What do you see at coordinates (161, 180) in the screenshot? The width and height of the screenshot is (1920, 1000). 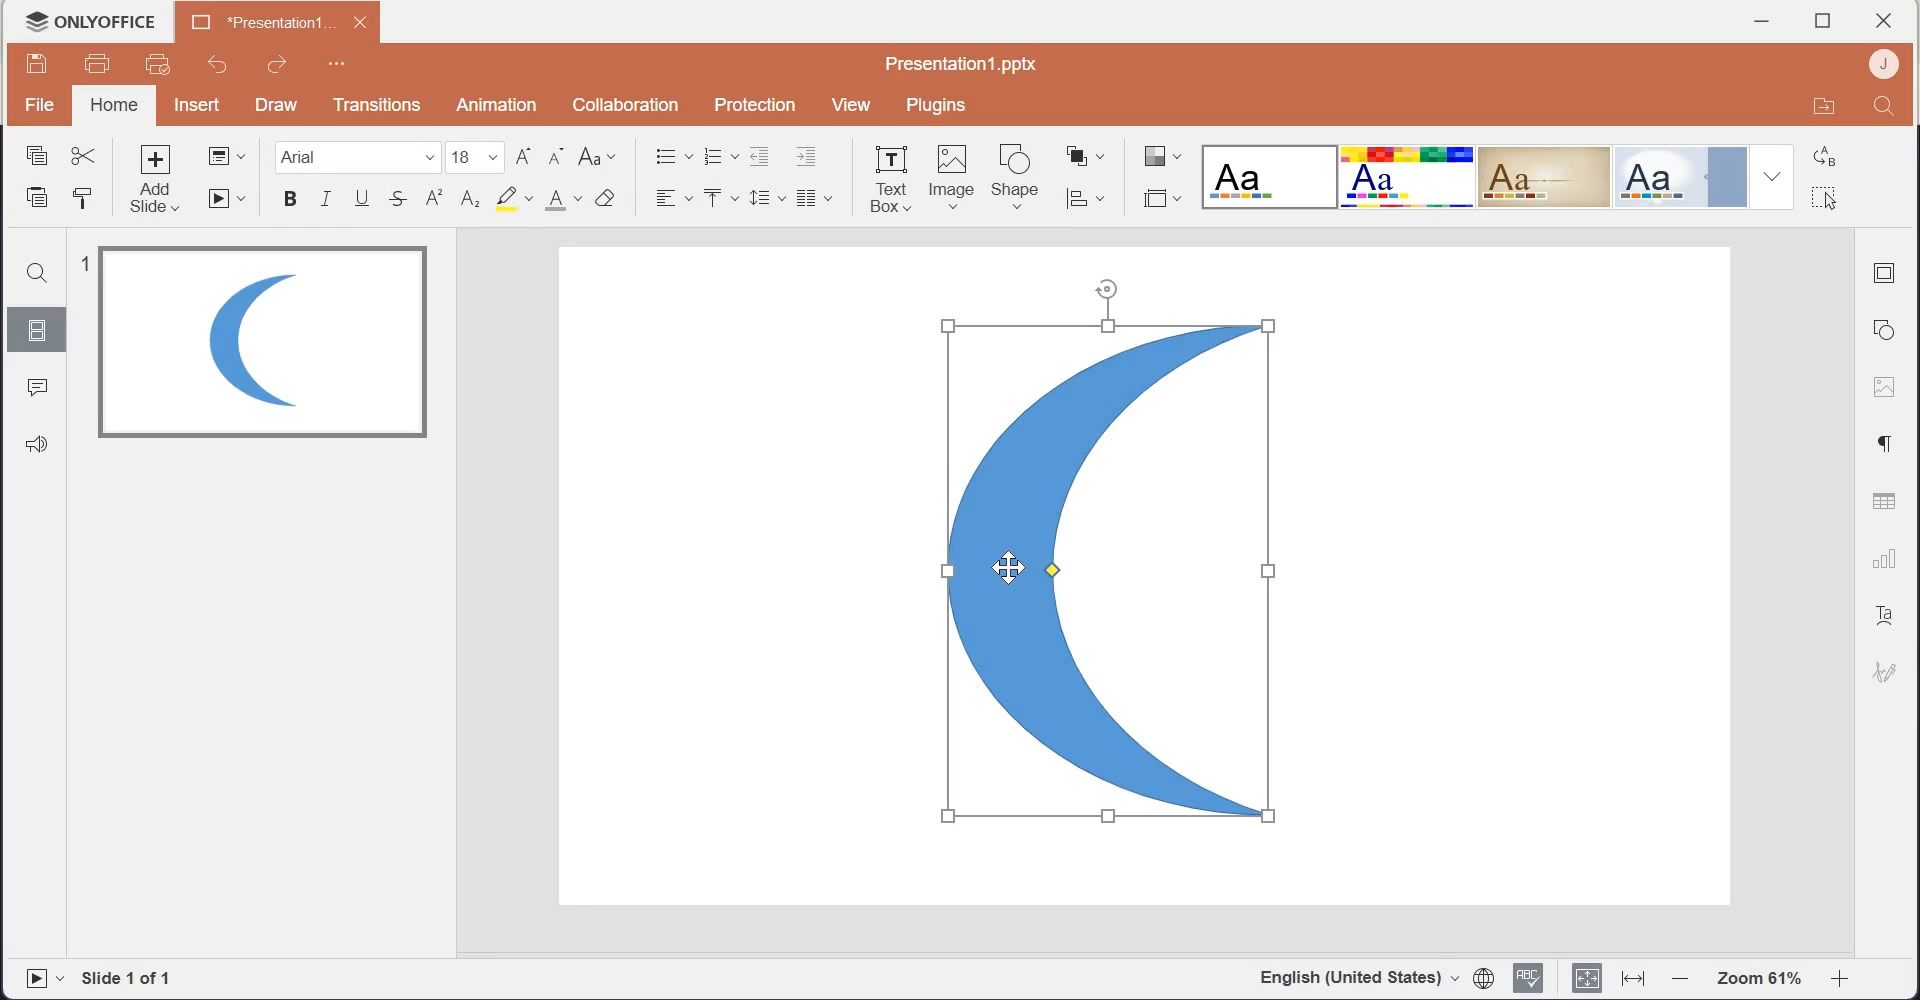 I see `Add slide` at bounding box center [161, 180].